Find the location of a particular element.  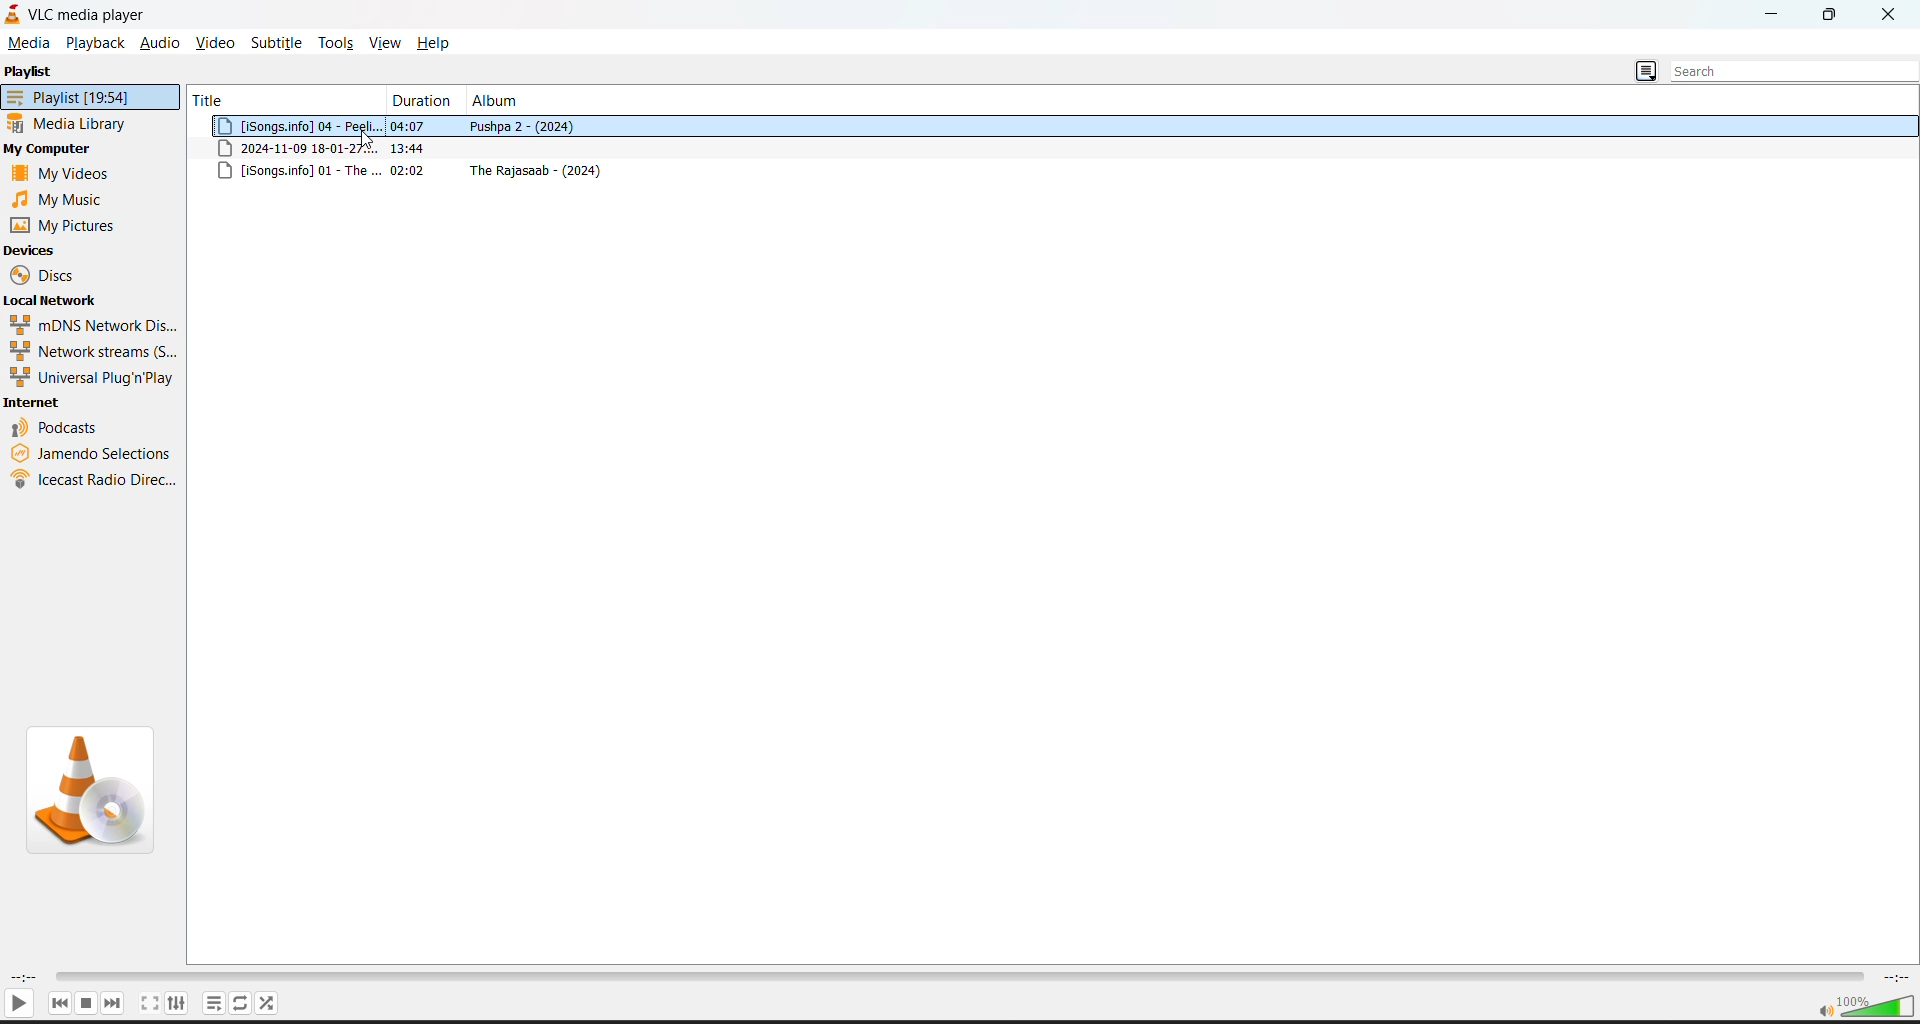

playlist is located at coordinates (90, 96).